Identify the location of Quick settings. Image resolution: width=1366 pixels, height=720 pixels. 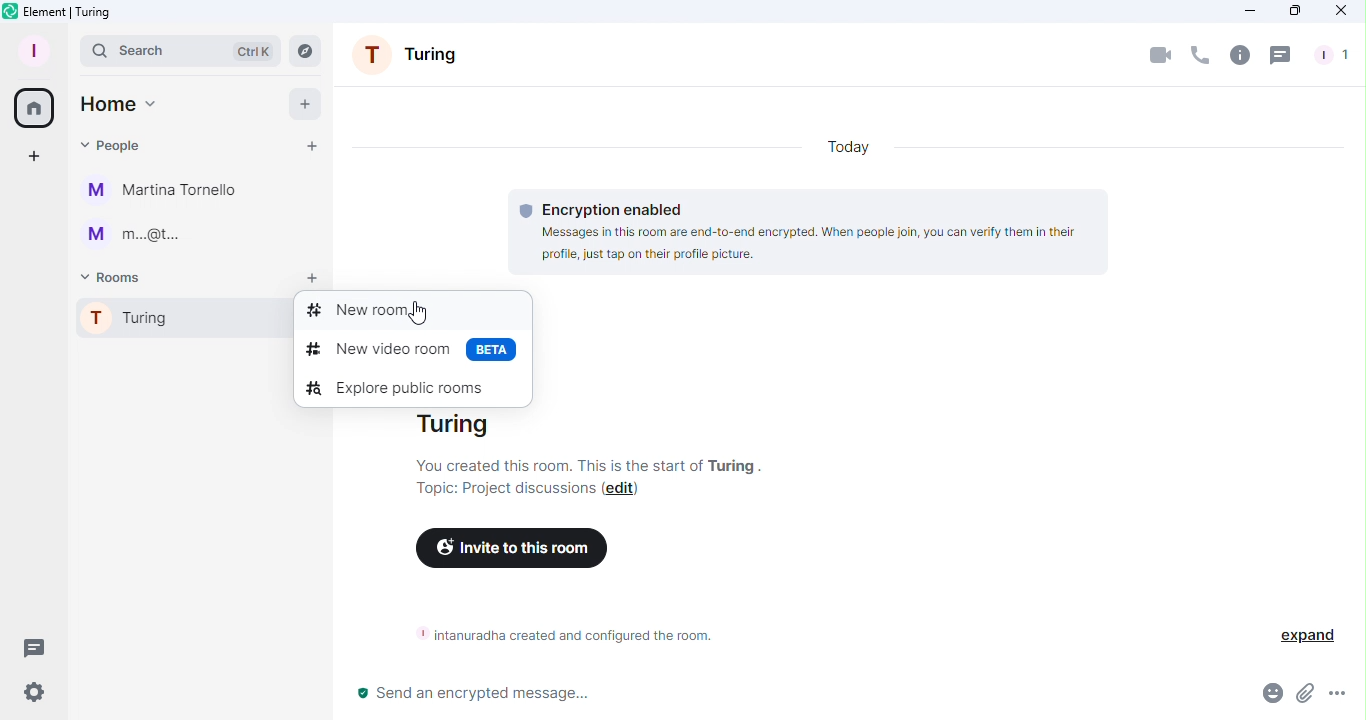
(27, 696).